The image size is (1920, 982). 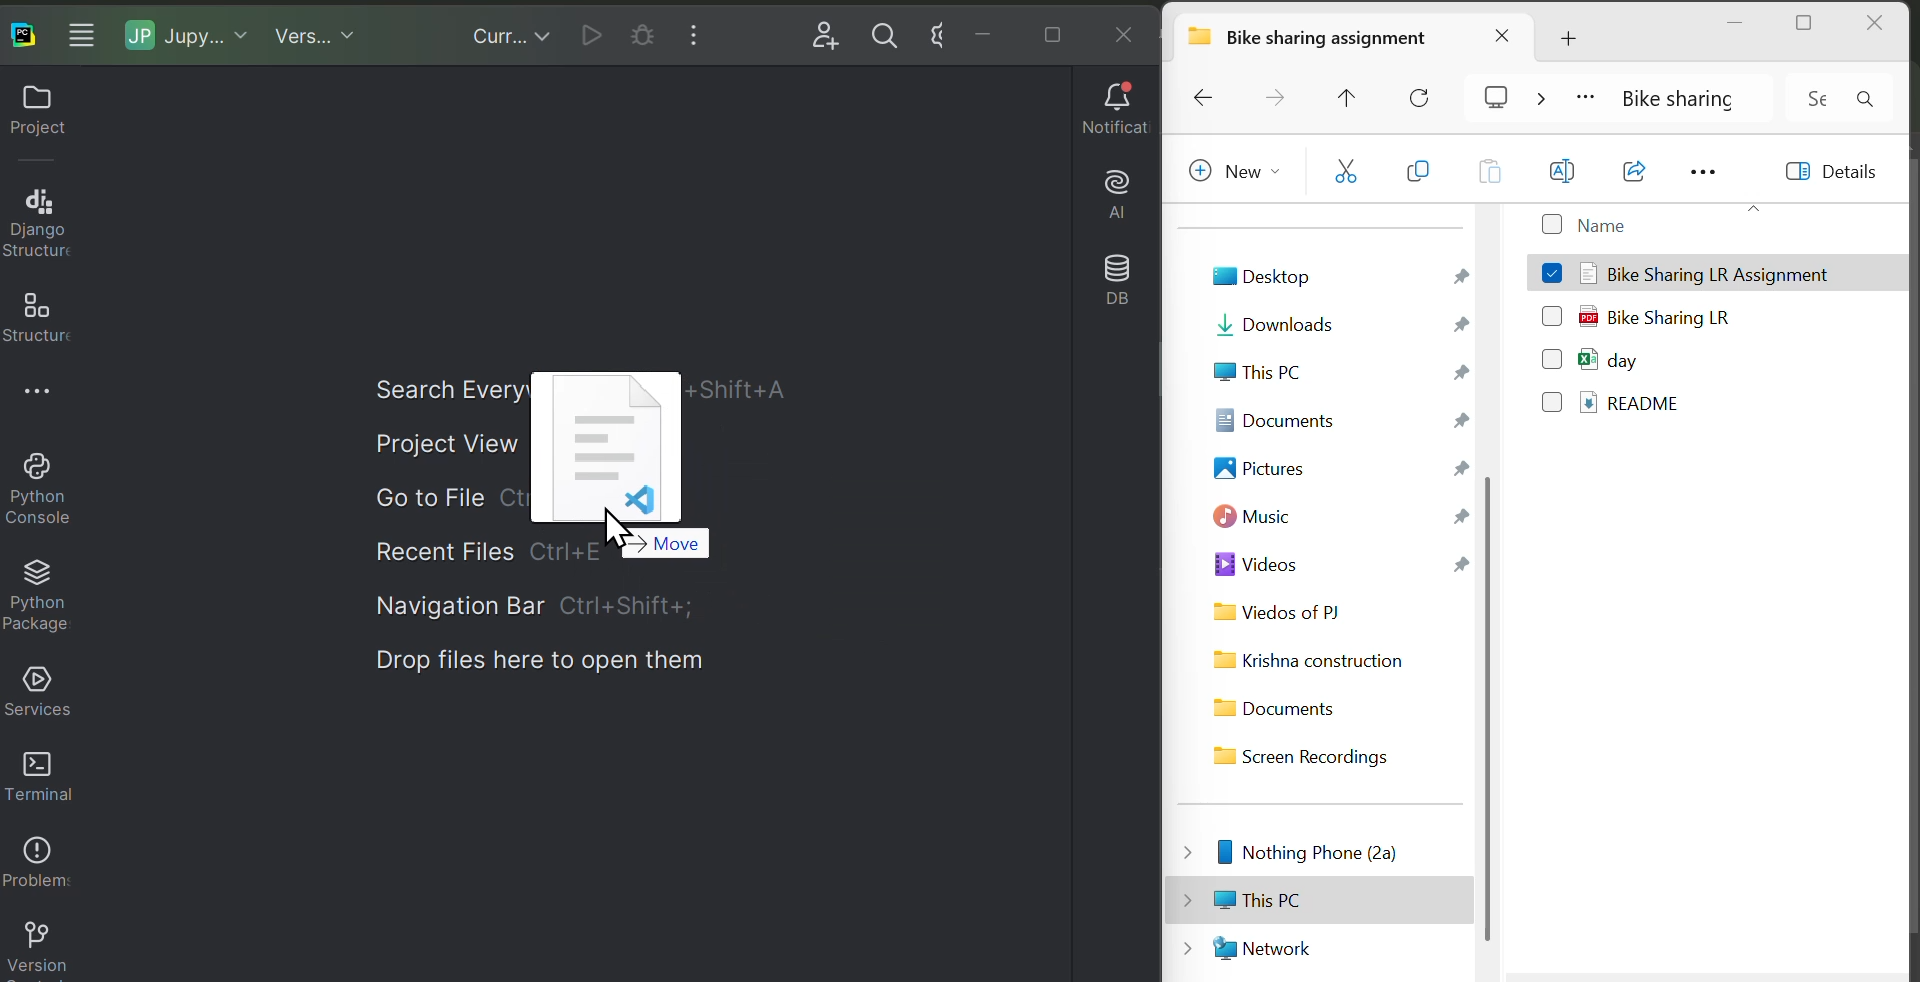 I want to click on maximise, so click(x=1803, y=25).